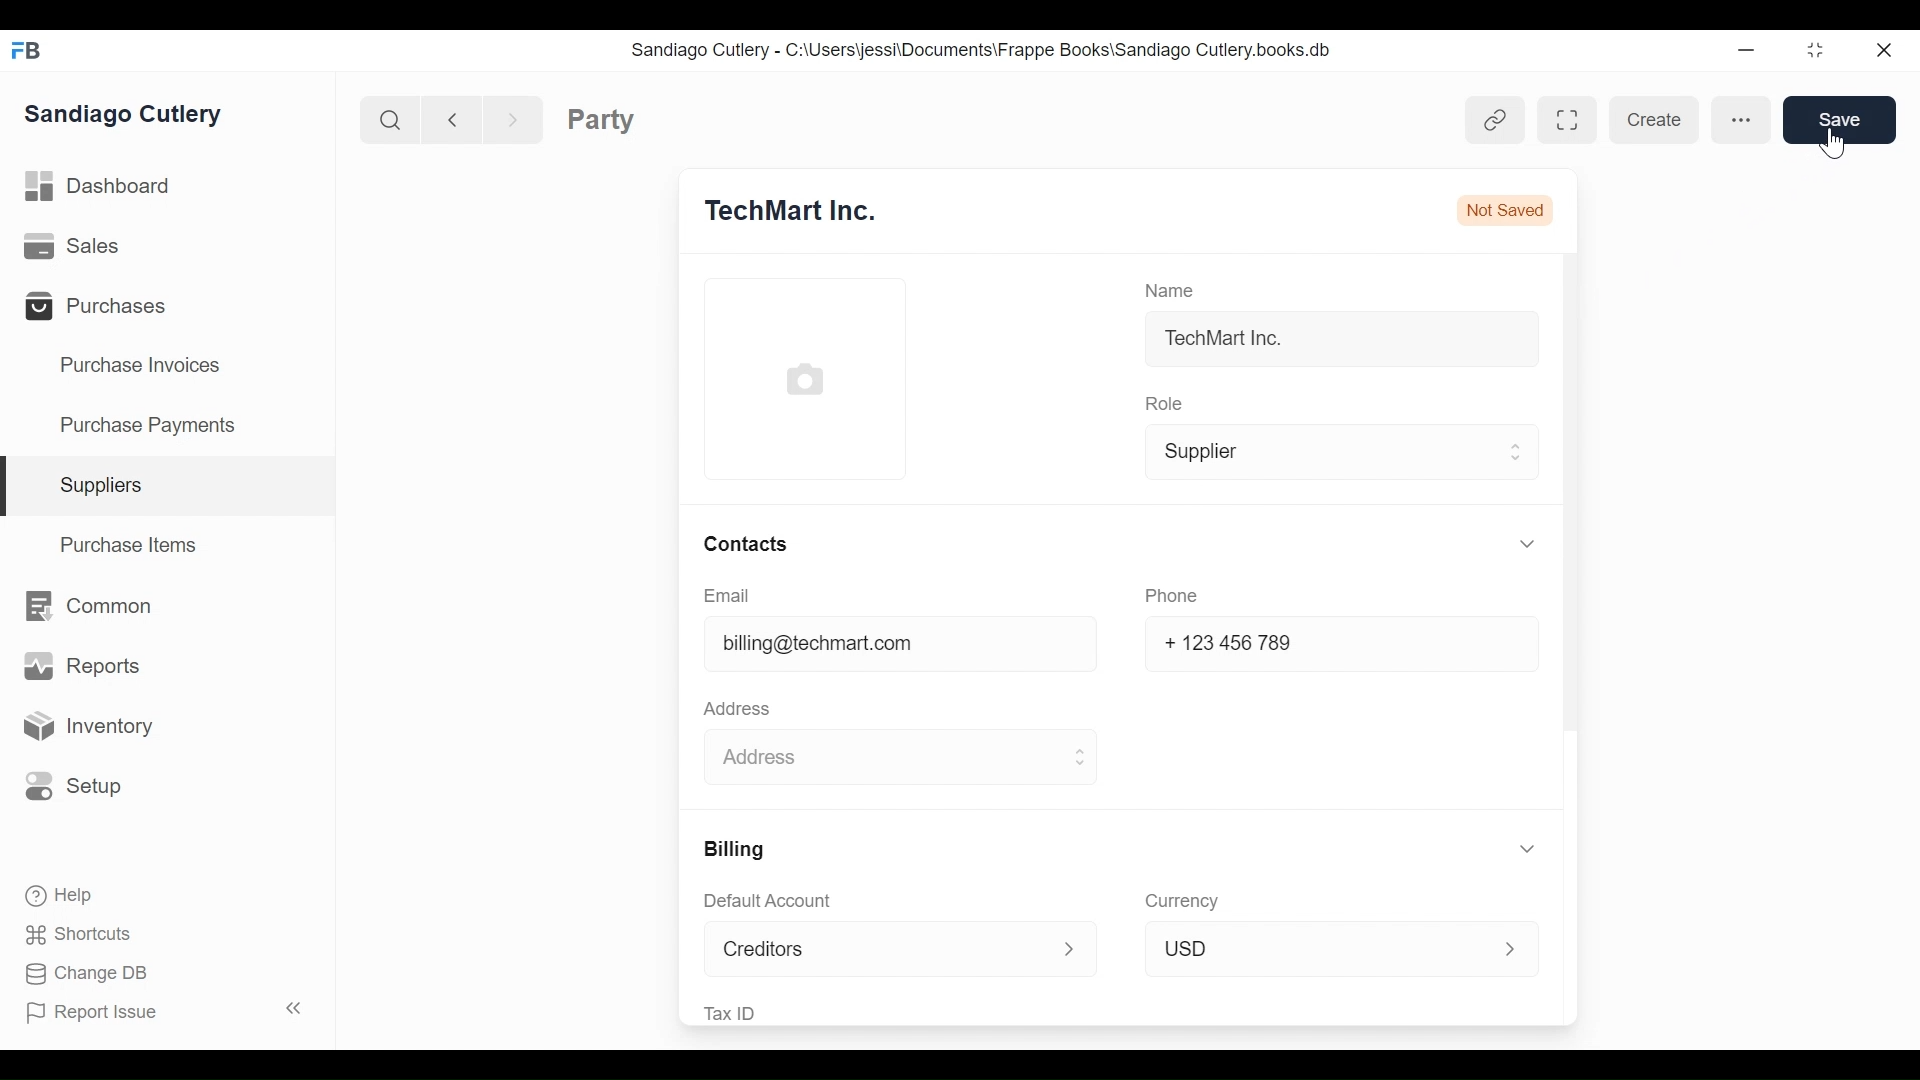  Describe the element at coordinates (32, 46) in the screenshot. I see `Frappebooks Logo` at that location.